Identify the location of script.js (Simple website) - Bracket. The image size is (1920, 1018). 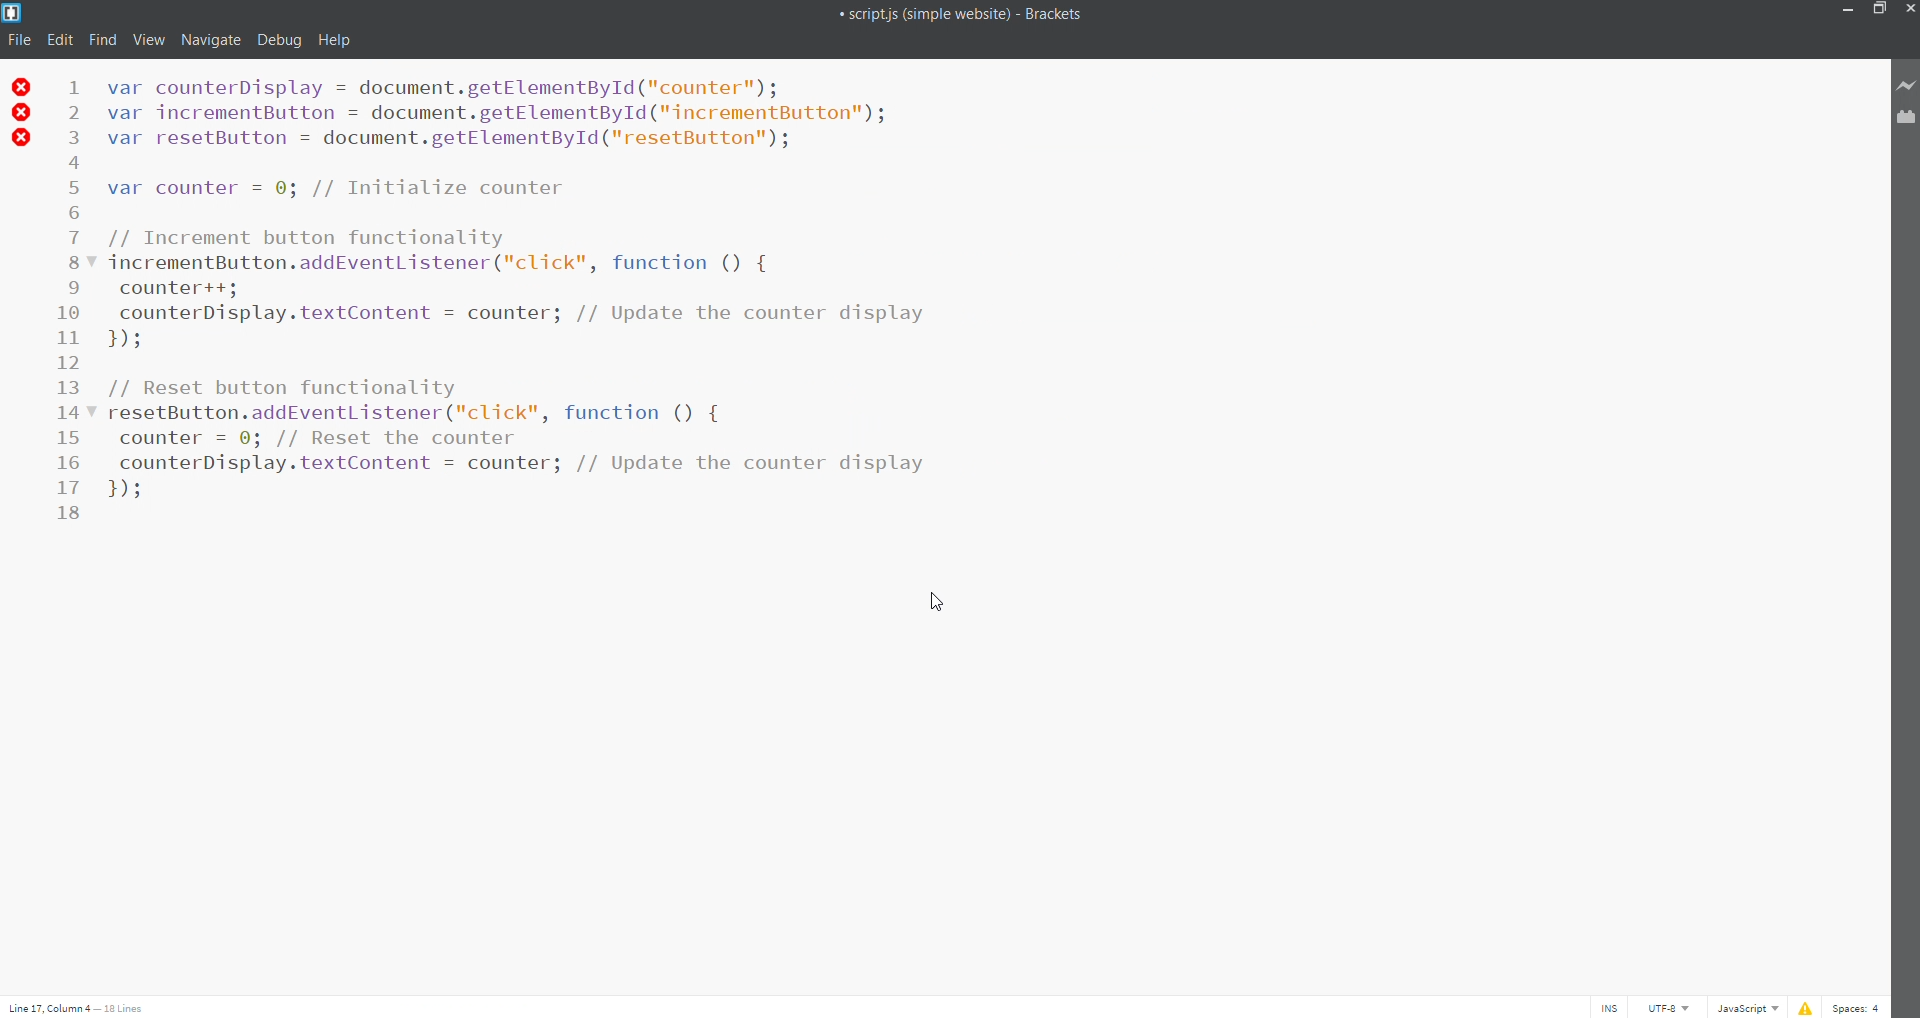
(962, 13).